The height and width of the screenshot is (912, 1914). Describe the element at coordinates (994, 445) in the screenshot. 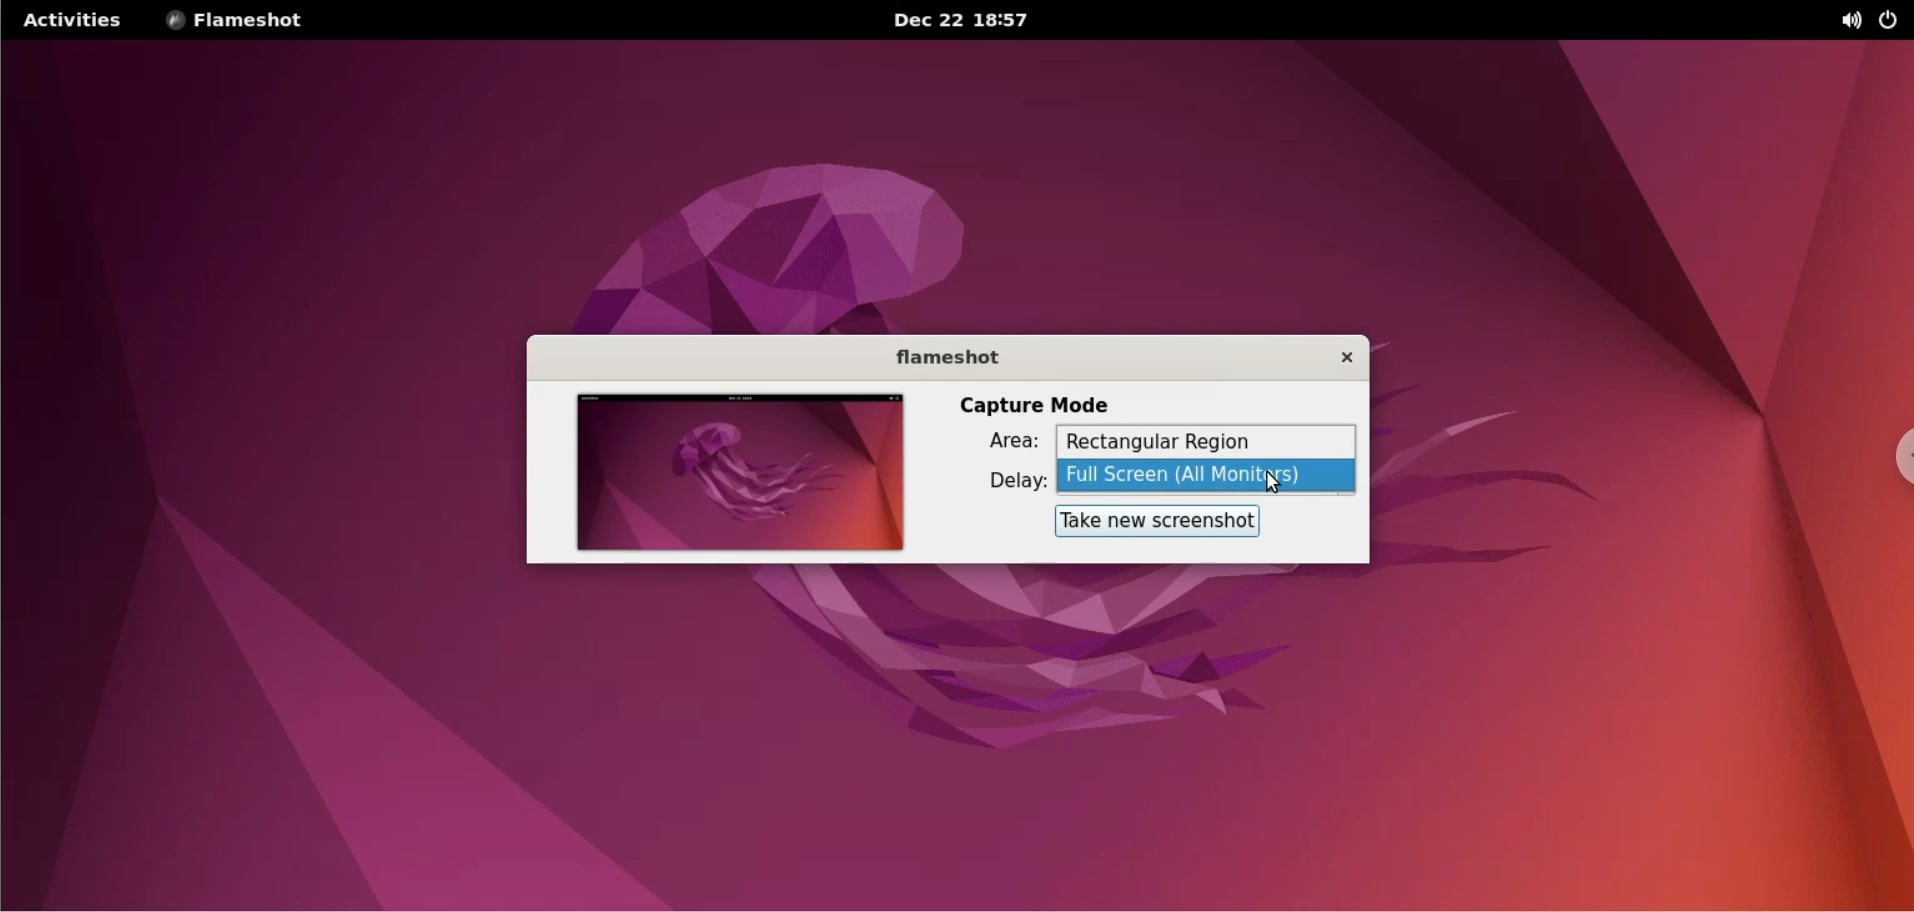

I see `area:` at that location.